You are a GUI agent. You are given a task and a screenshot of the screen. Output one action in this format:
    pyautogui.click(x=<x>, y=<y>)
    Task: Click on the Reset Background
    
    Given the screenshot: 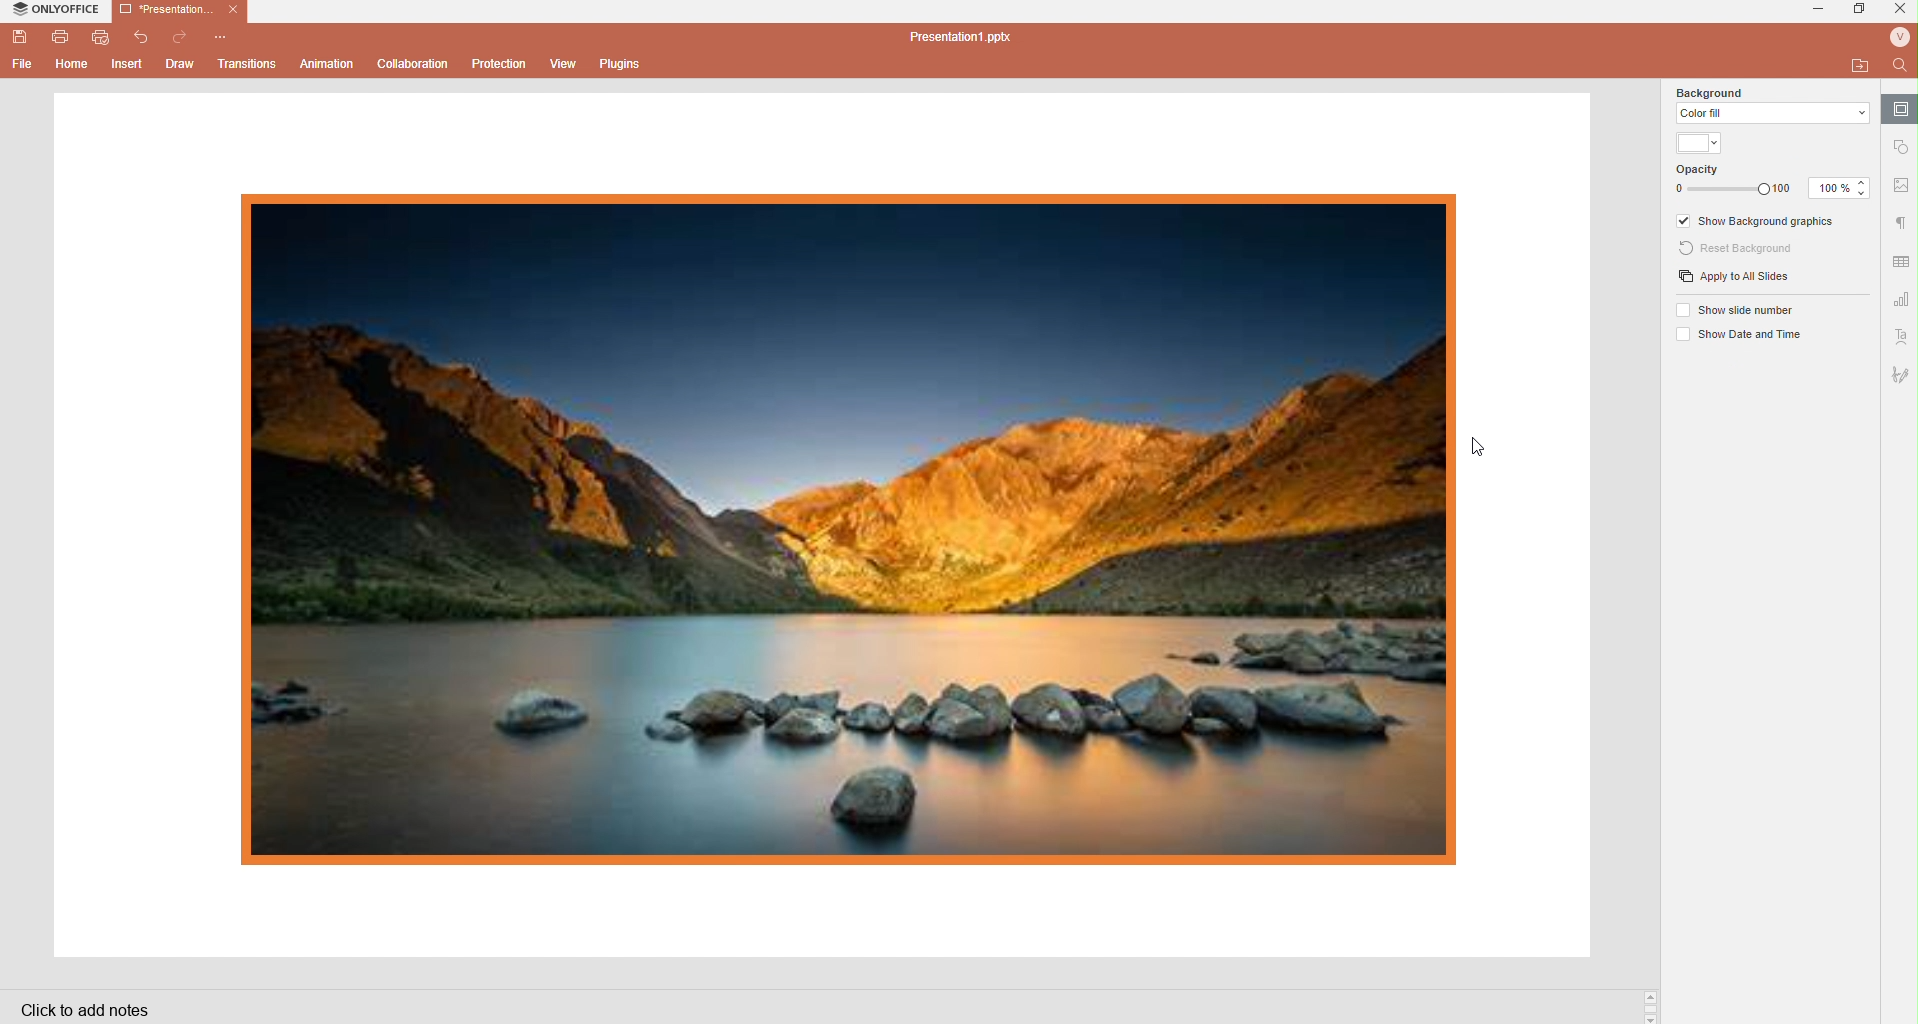 What is the action you would take?
    pyautogui.click(x=1741, y=252)
    